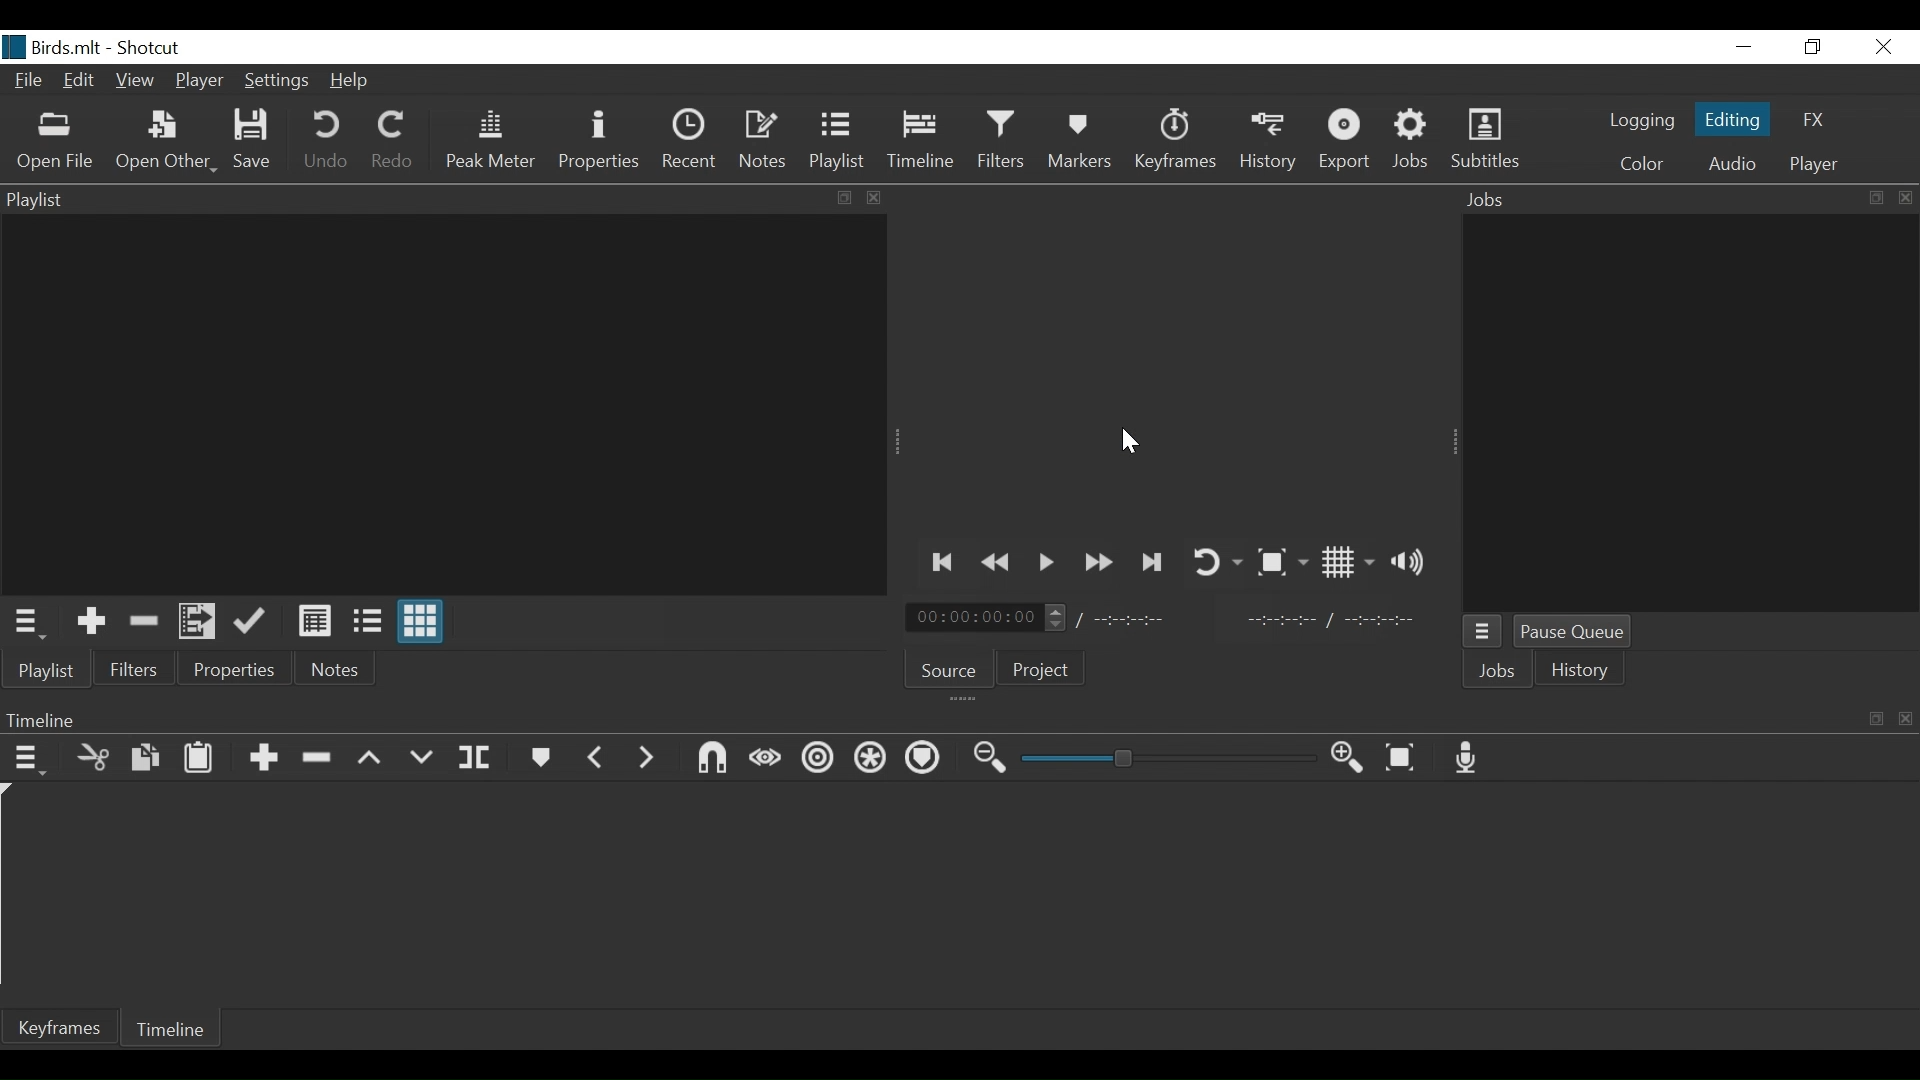 The height and width of the screenshot is (1080, 1920). Describe the element at coordinates (1880, 46) in the screenshot. I see `Close` at that location.